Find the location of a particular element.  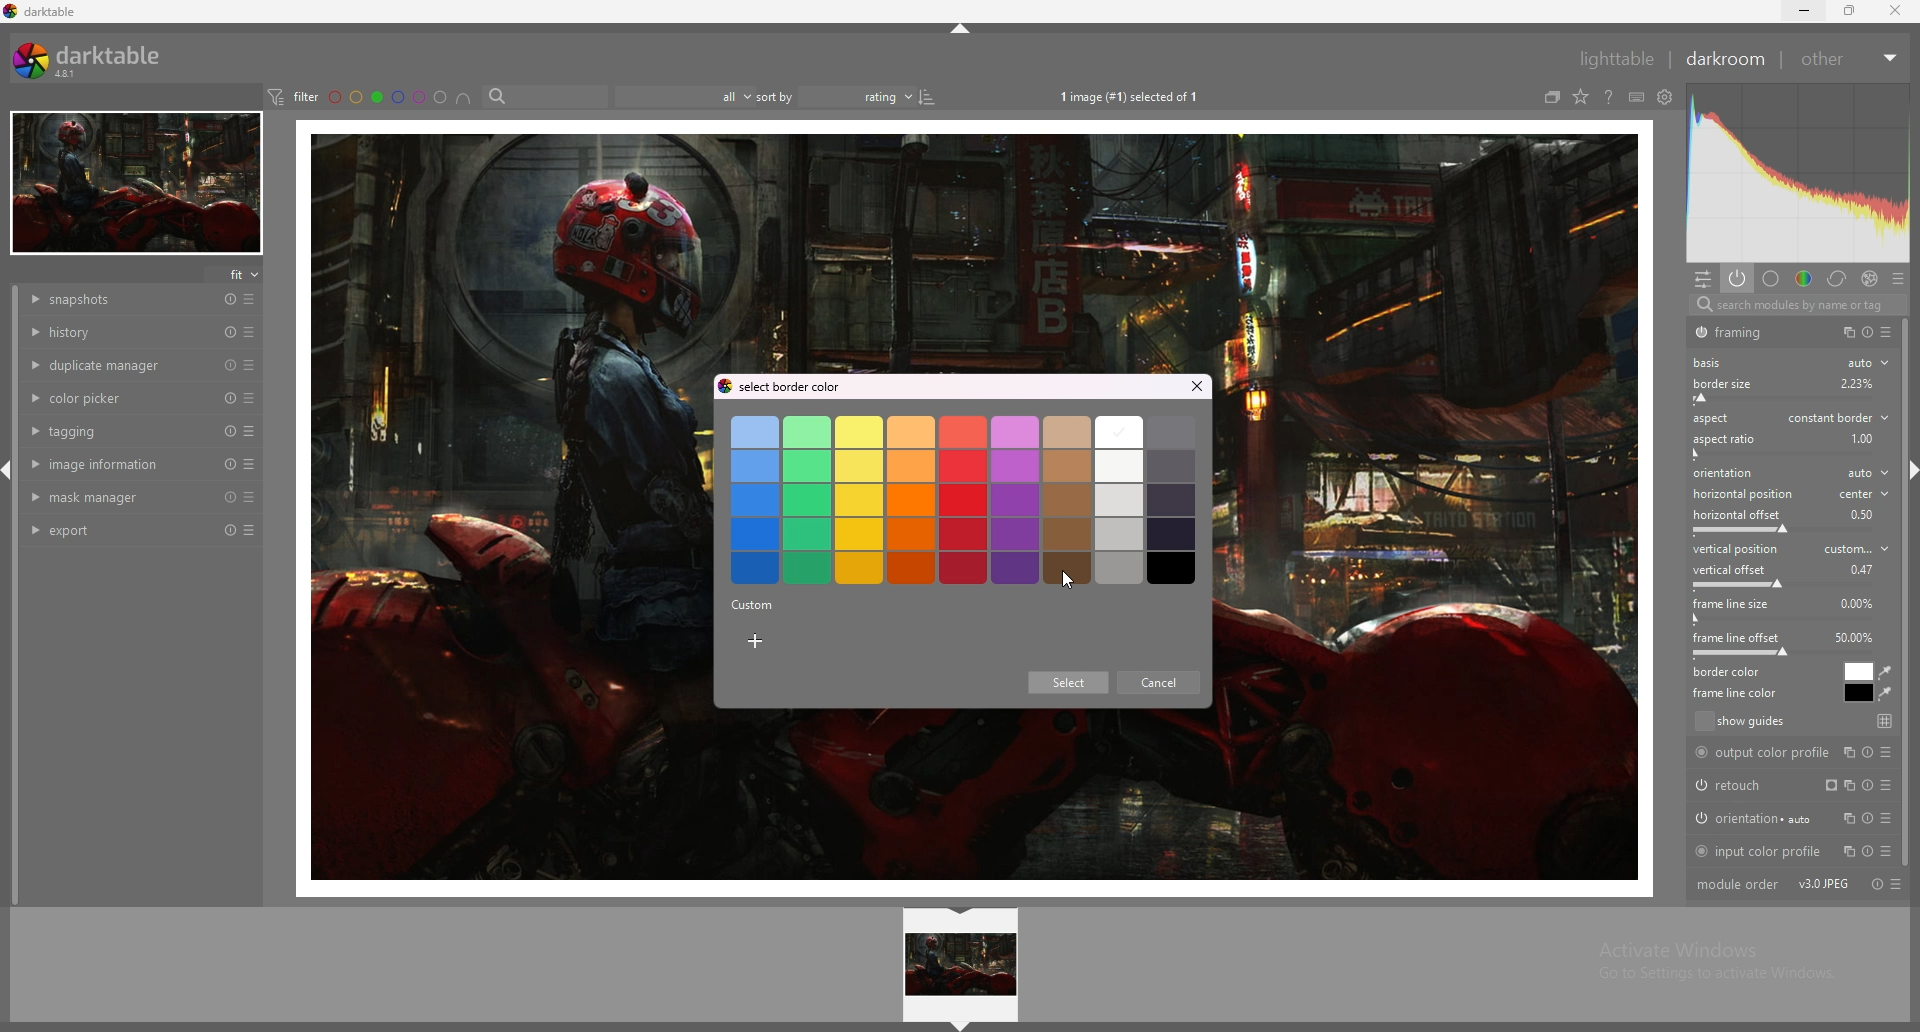

see global preferences is located at coordinates (1665, 96).